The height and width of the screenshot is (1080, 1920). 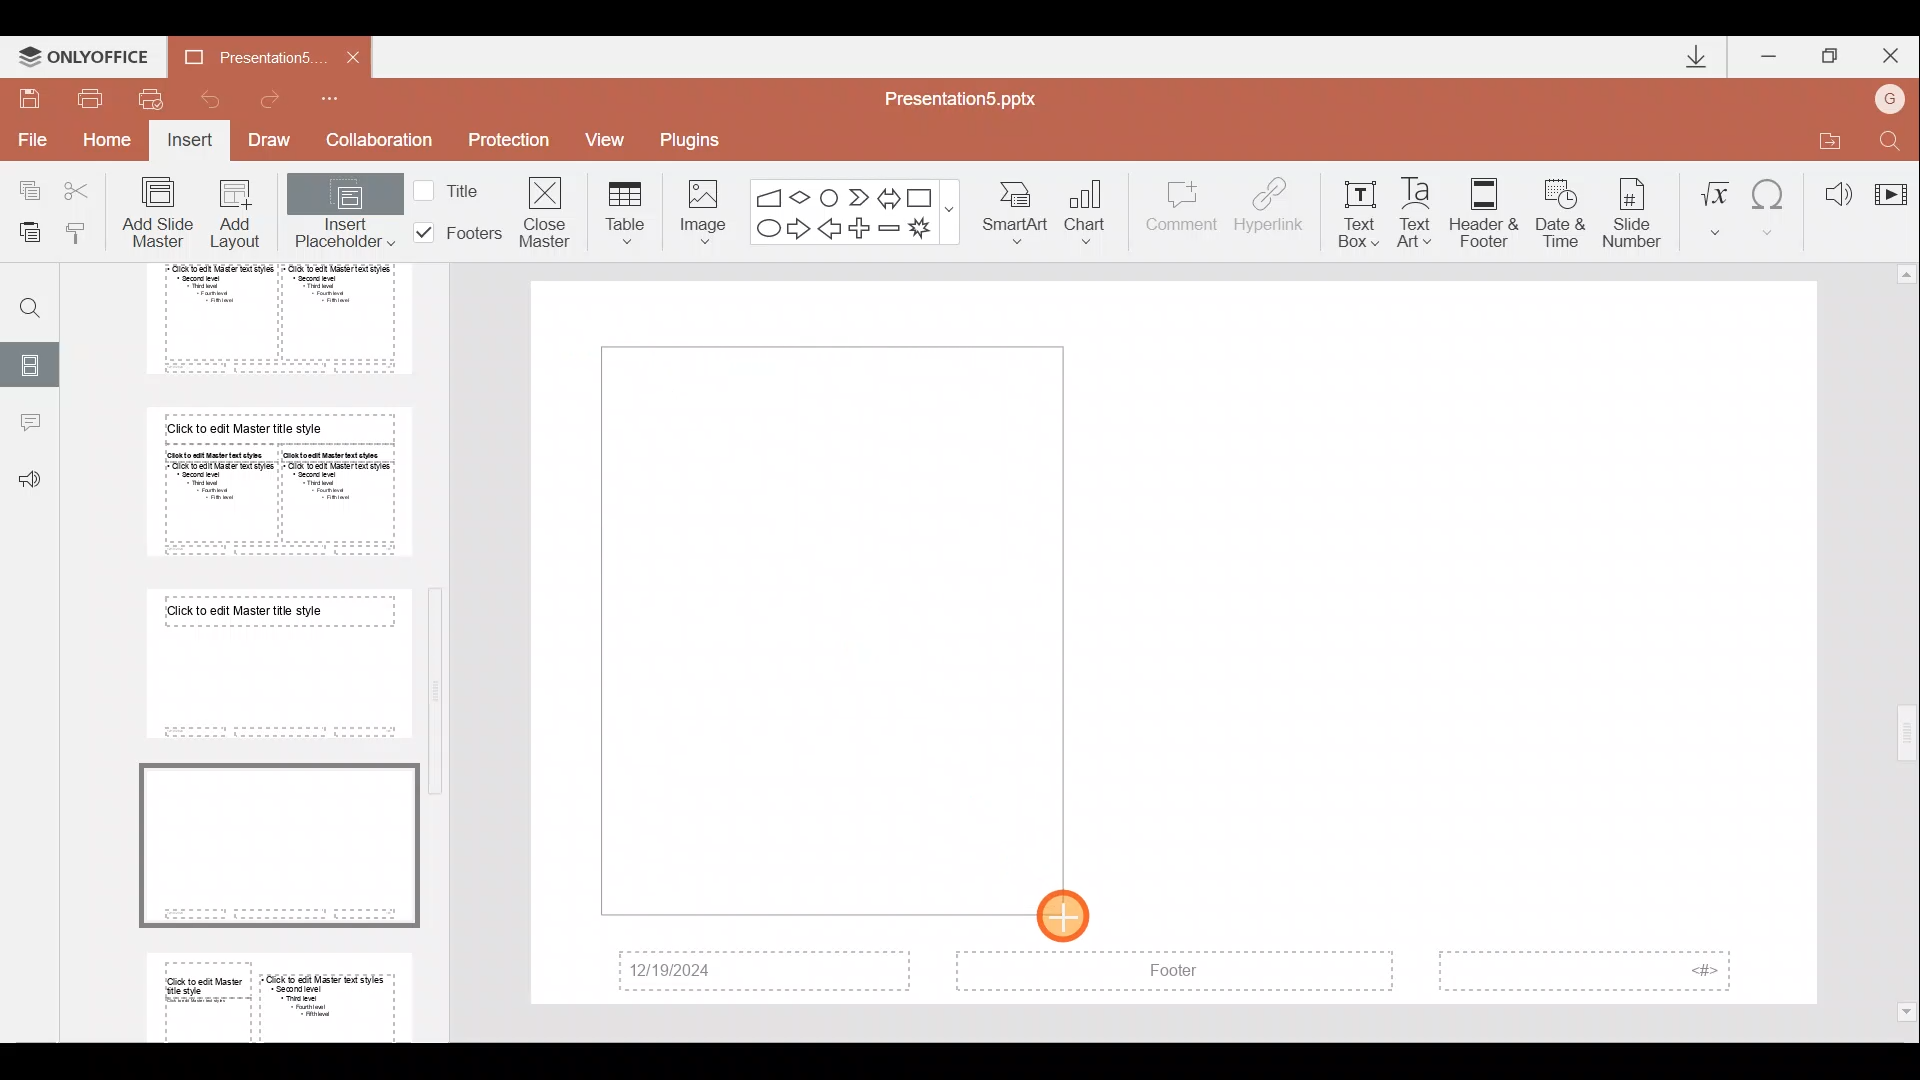 I want to click on Slide number, so click(x=1636, y=209).